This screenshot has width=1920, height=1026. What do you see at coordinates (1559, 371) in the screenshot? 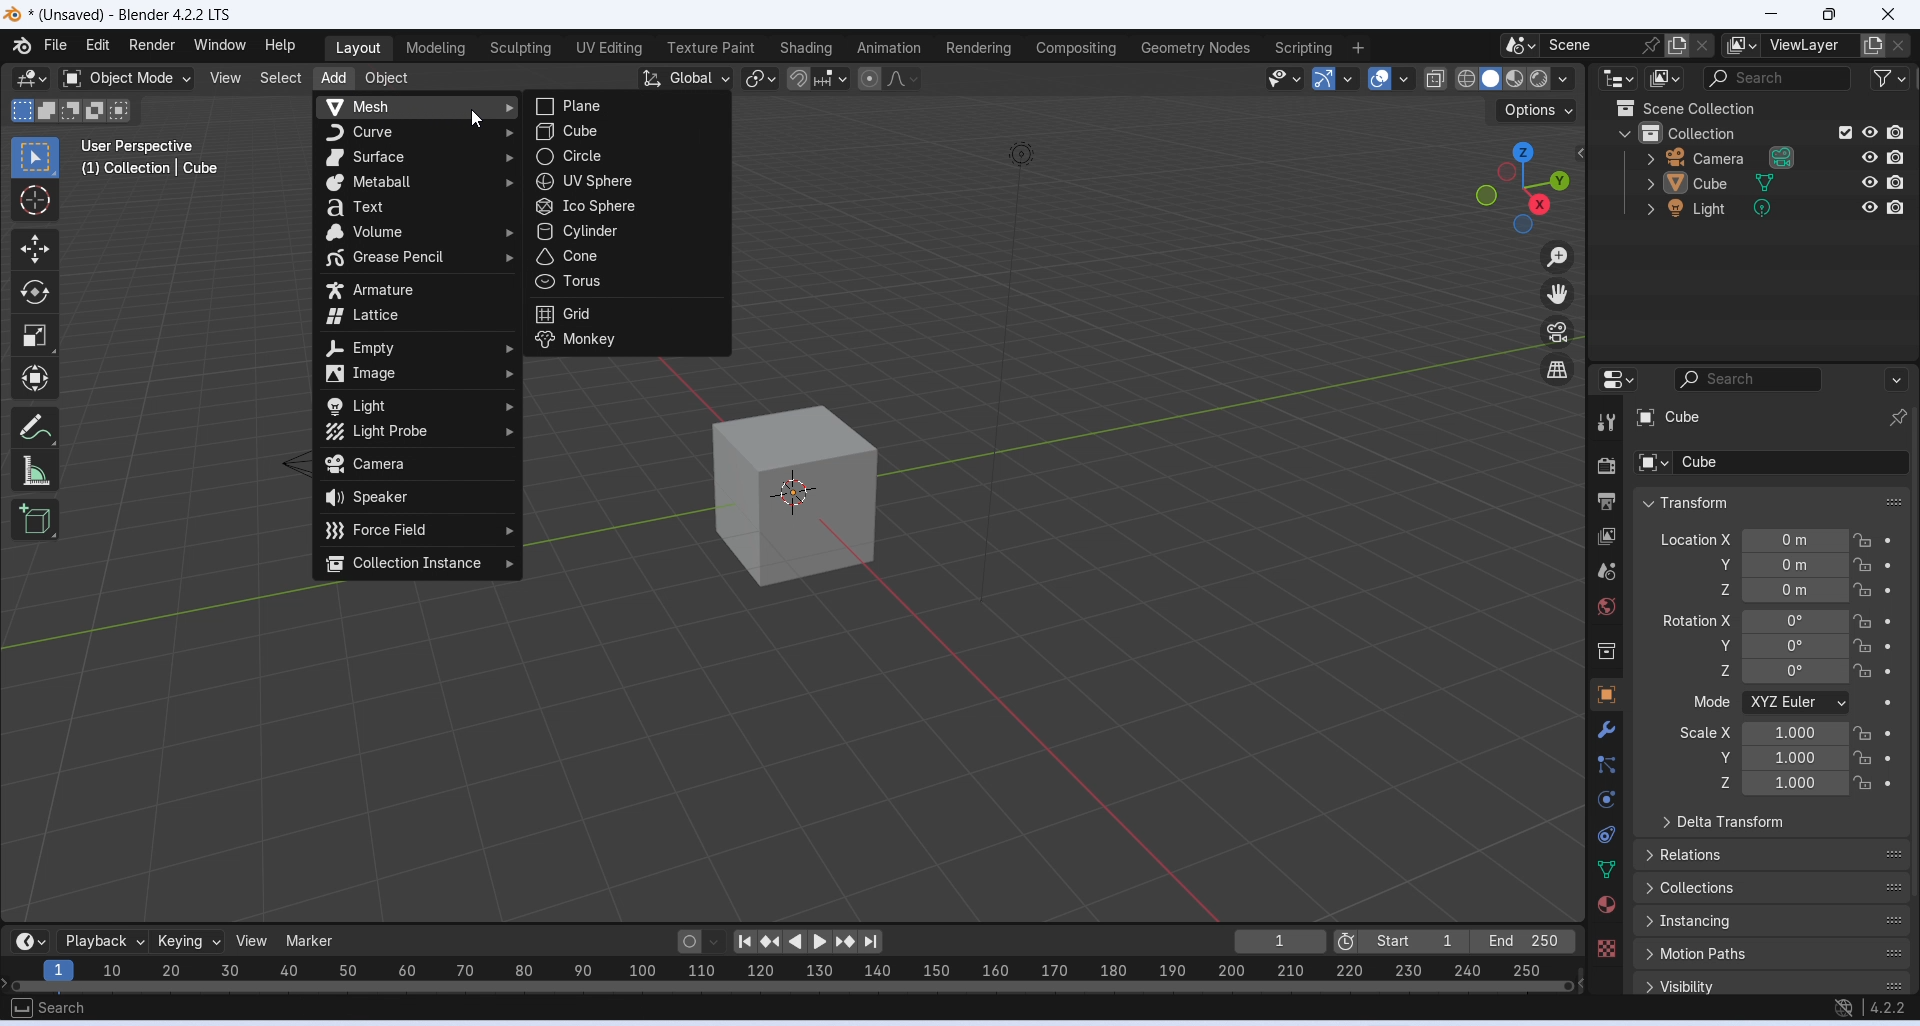
I see `Switch the current view from the prespective` at bounding box center [1559, 371].